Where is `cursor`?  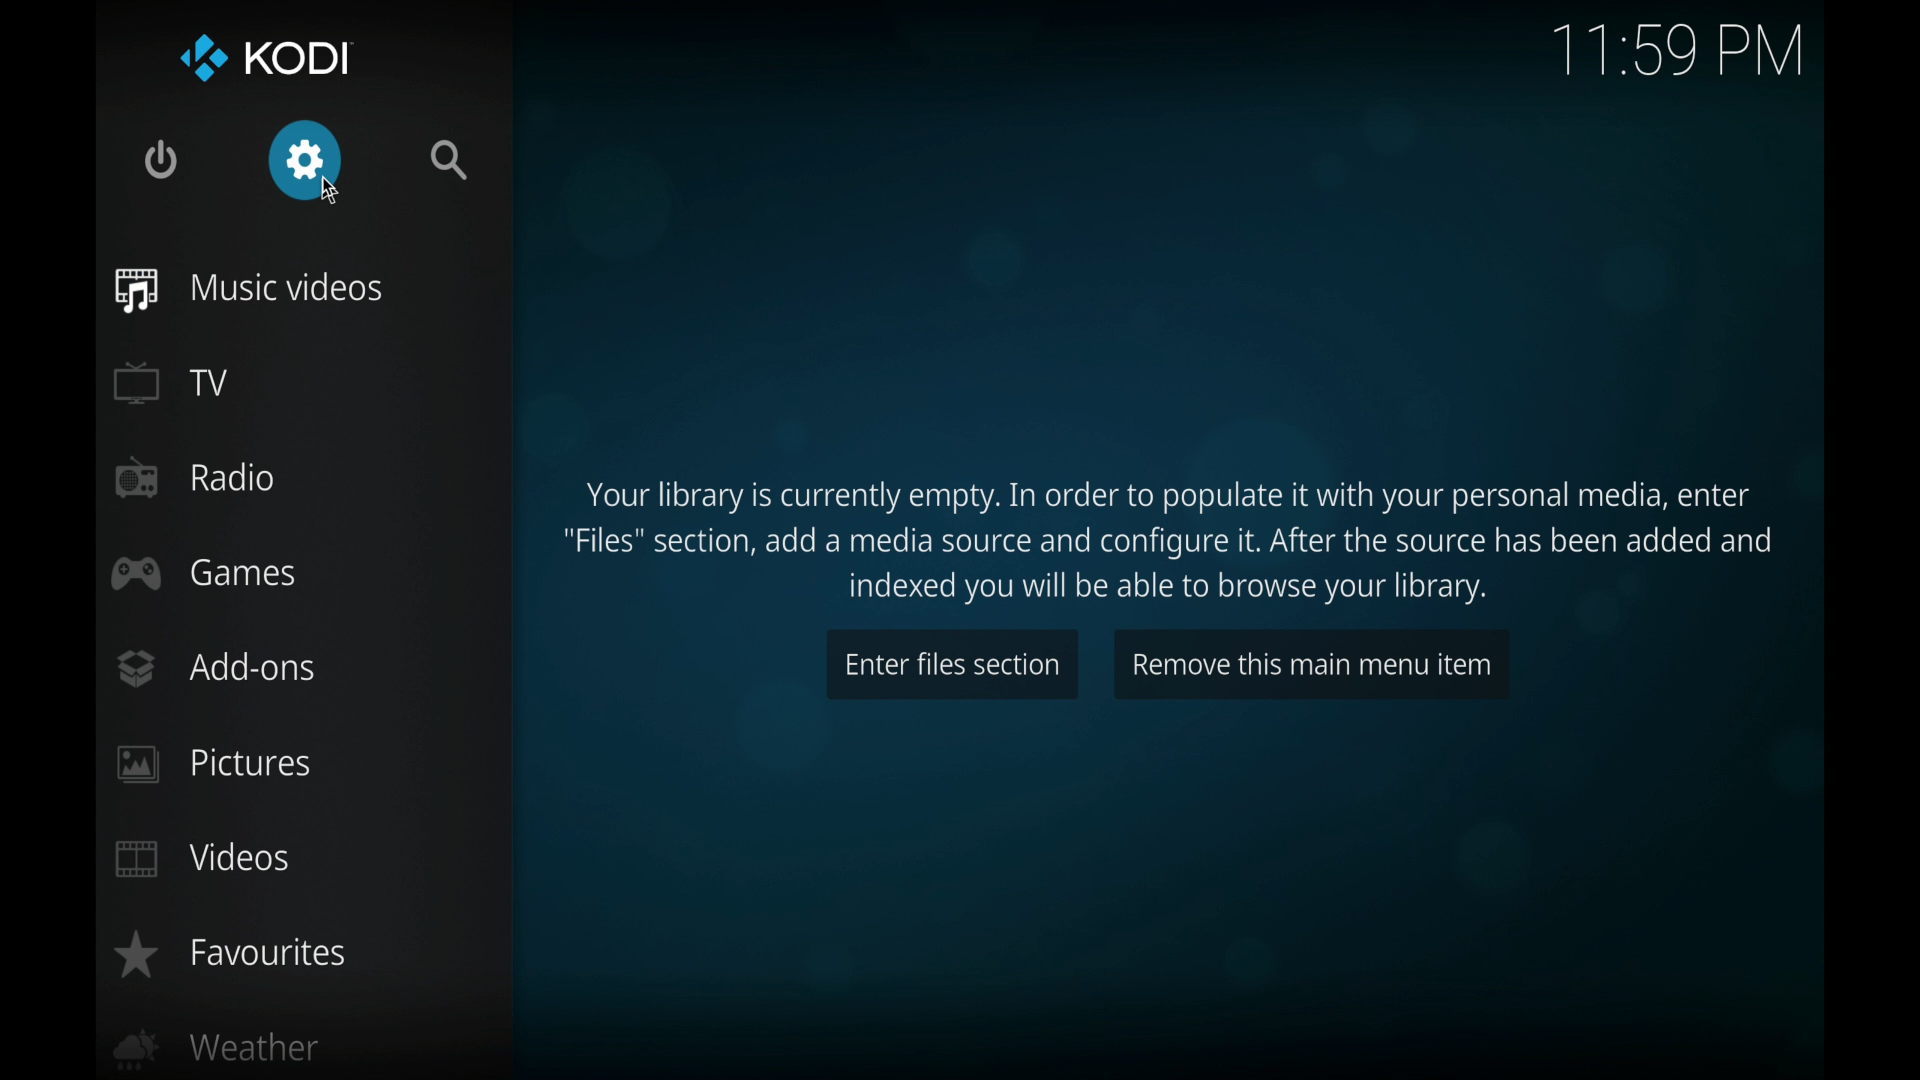 cursor is located at coordinates (330, 192).